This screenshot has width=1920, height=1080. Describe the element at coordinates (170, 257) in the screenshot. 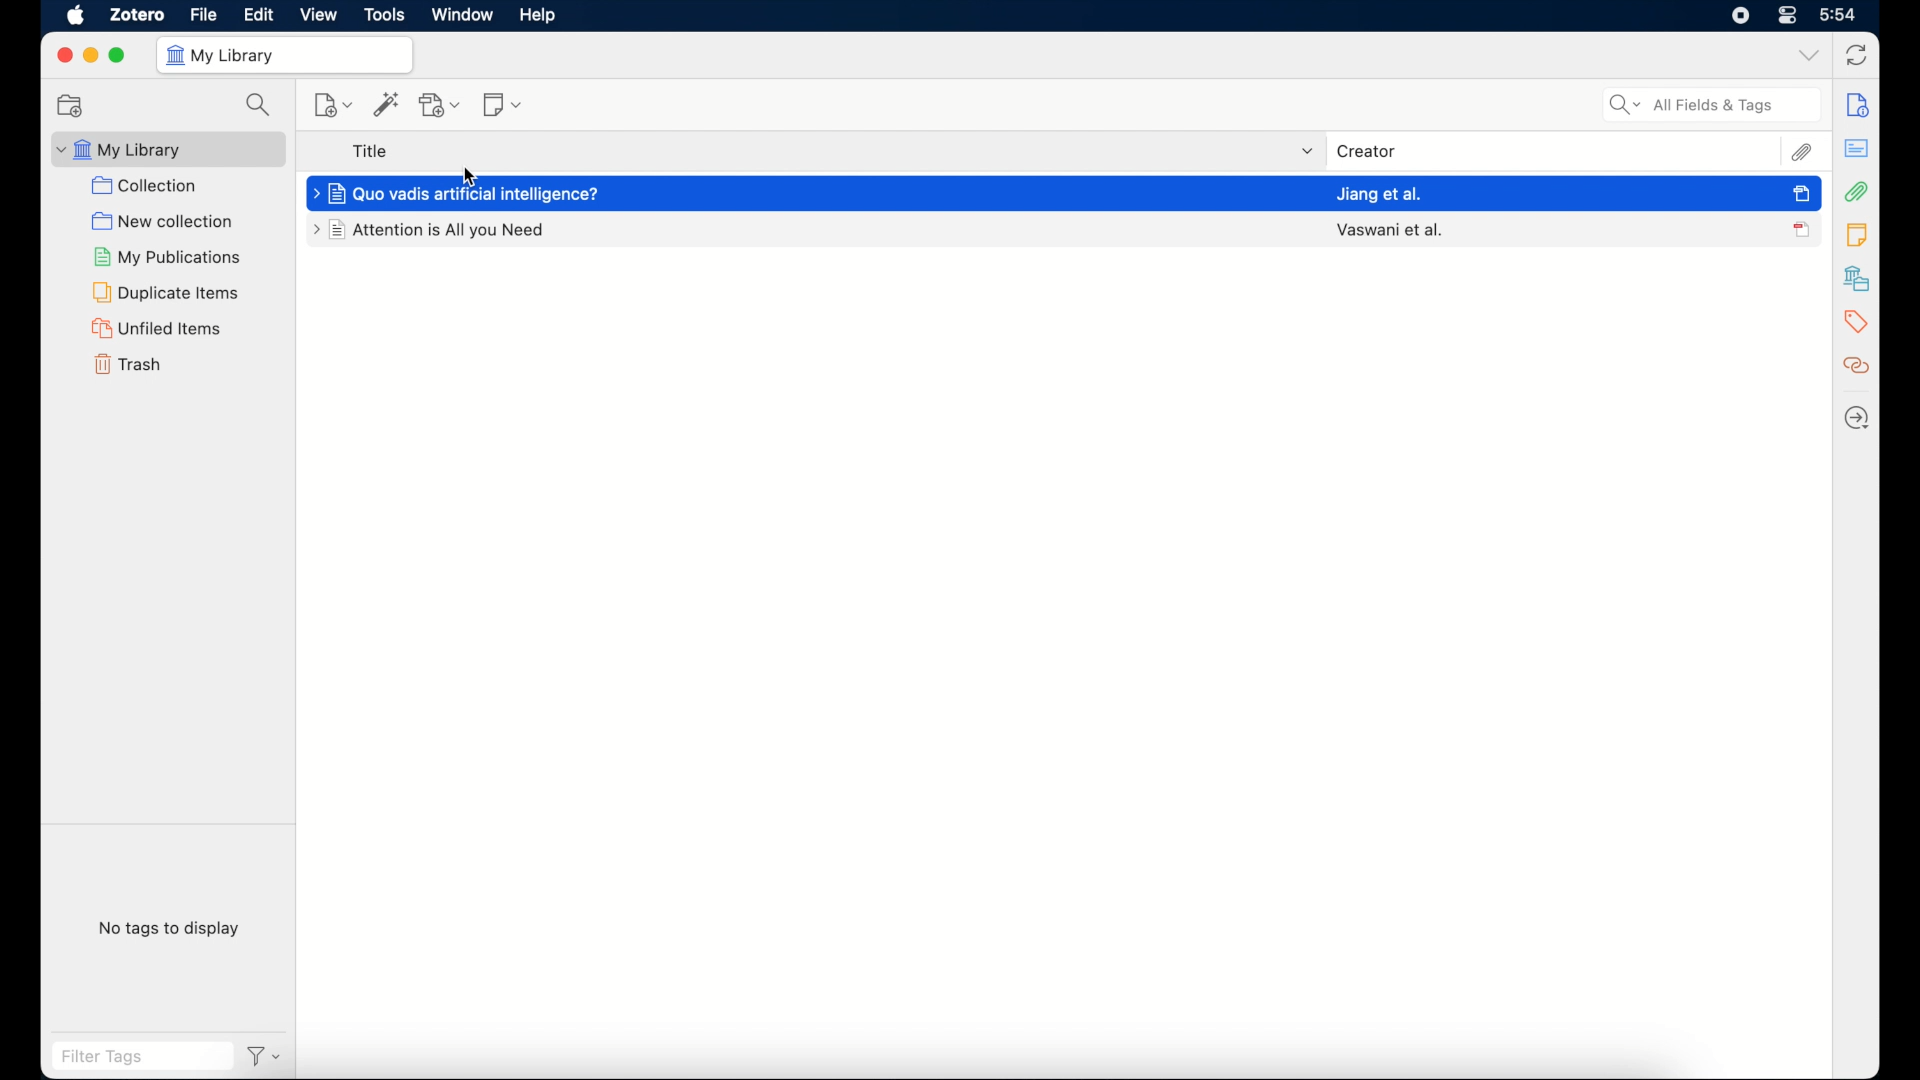

I see `my publications` at that location.